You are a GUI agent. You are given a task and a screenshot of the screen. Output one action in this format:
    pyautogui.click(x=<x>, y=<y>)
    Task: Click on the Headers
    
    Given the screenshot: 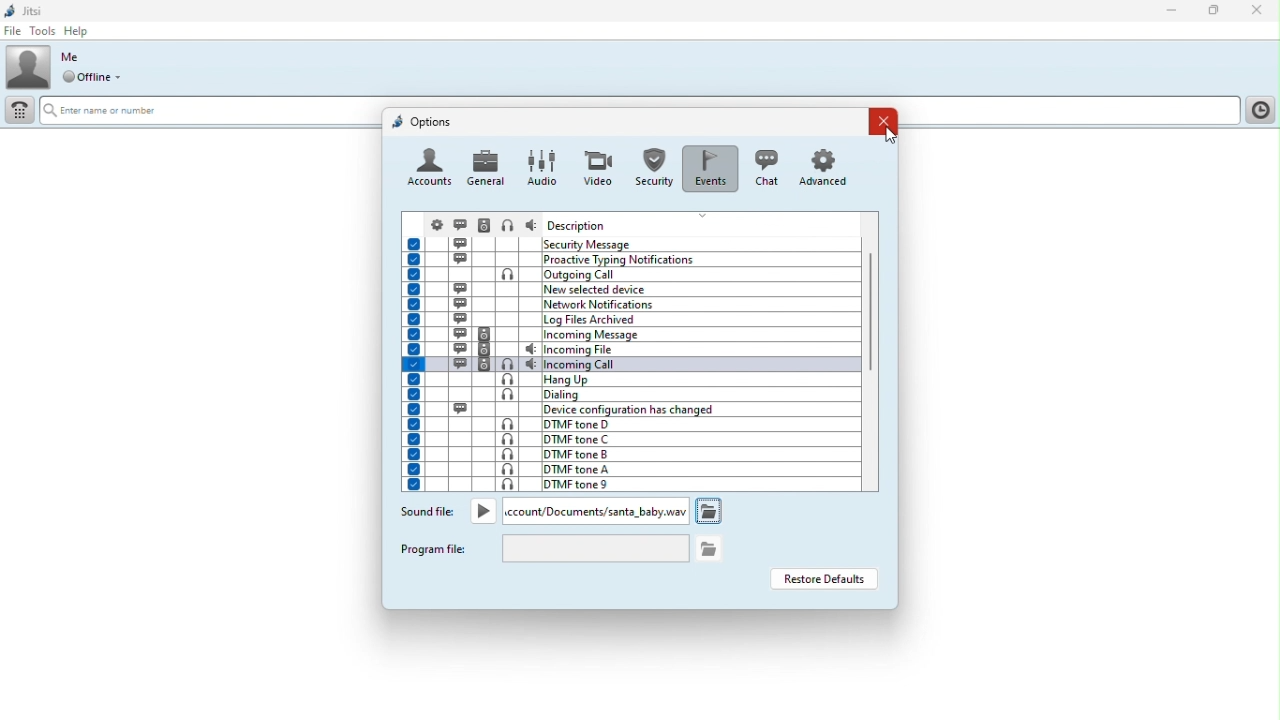 What is the action you would take?
    pyautogui.click(x=632, y=224)
    